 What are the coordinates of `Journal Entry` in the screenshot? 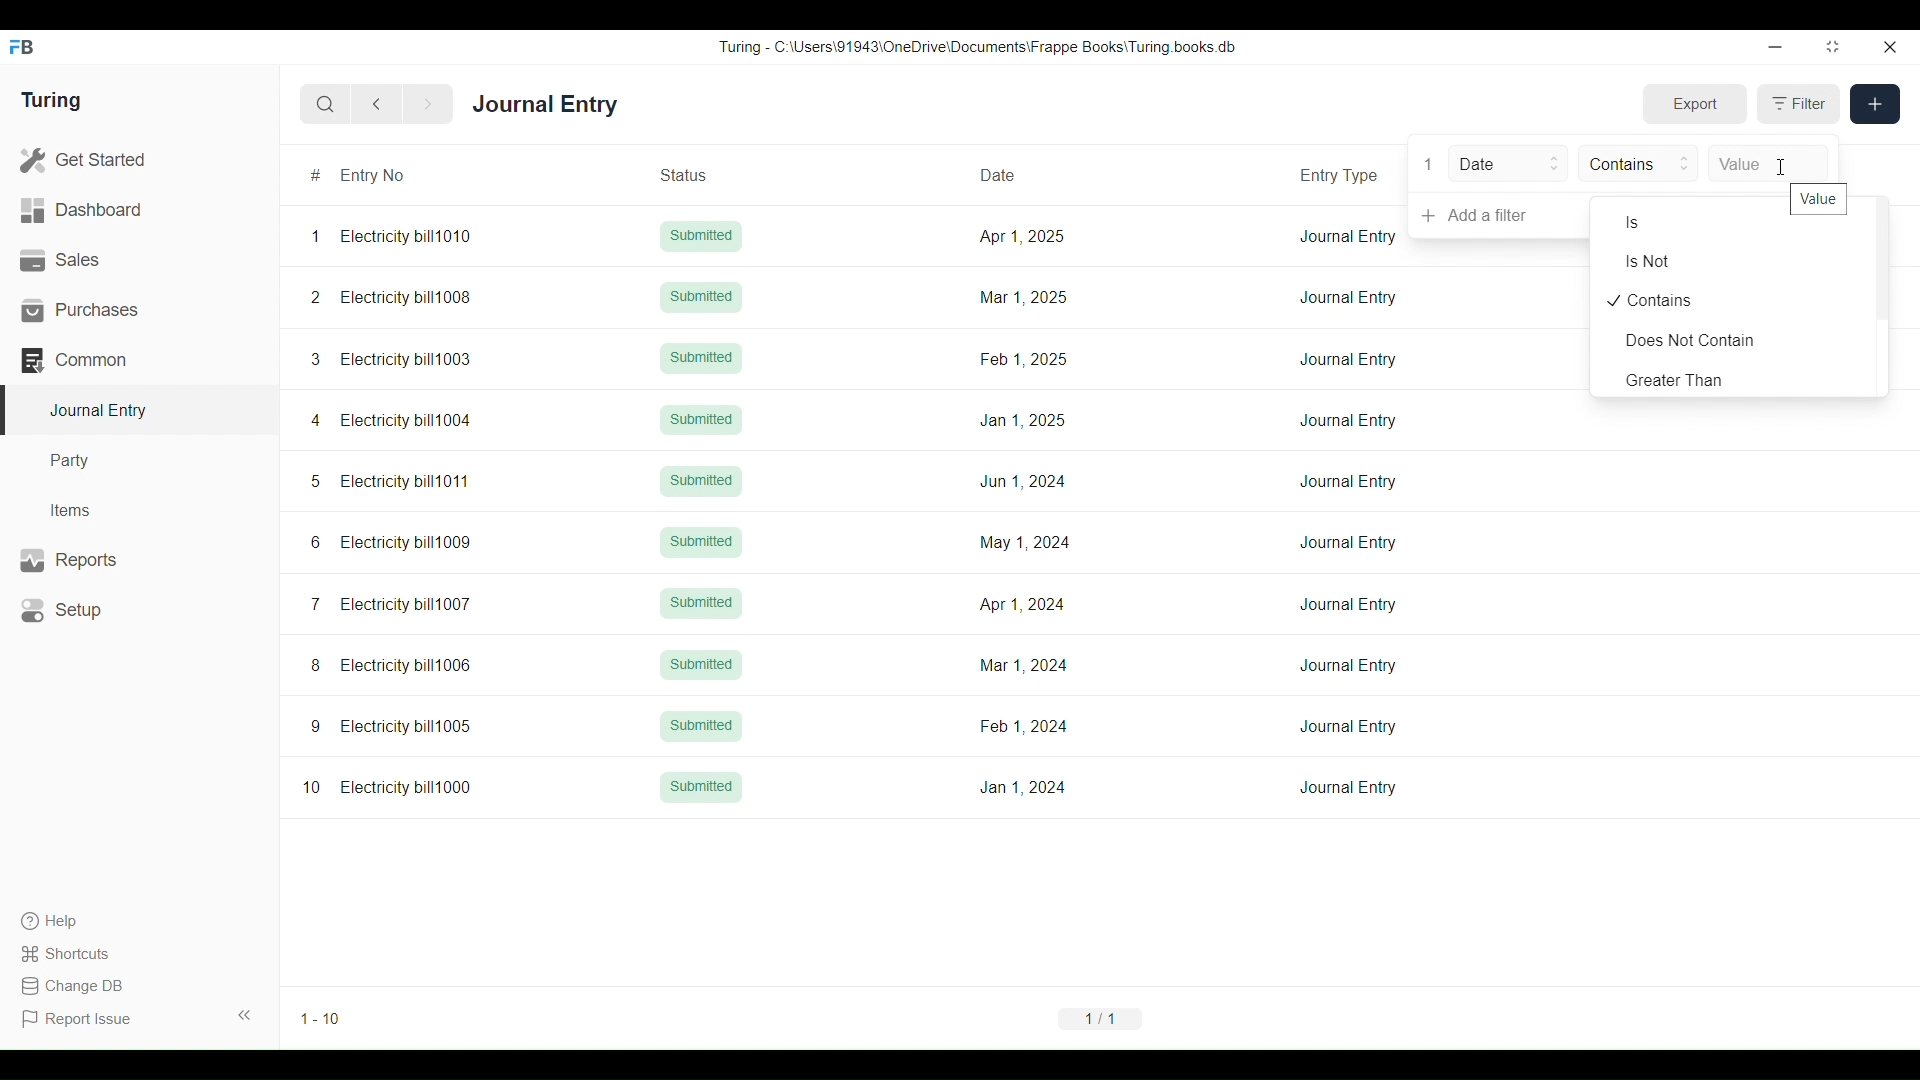 It's located at (1348, 665).